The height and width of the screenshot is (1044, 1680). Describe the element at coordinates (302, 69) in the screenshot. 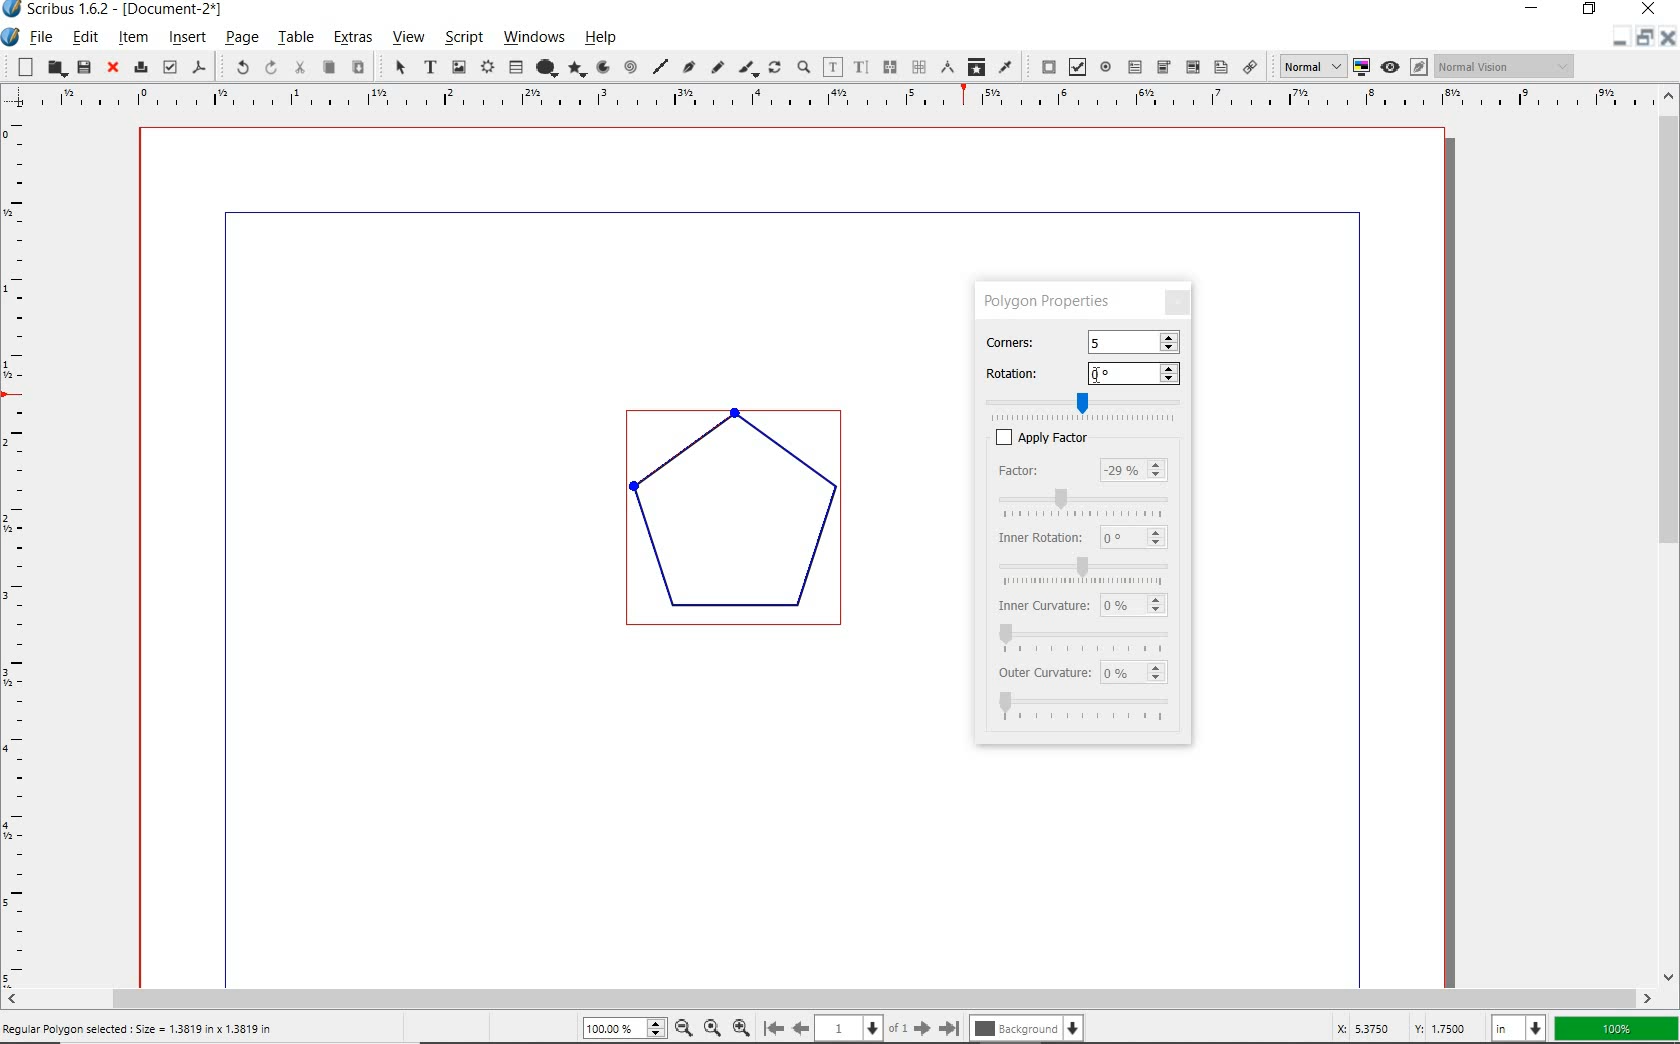

I see `cut` at that location.